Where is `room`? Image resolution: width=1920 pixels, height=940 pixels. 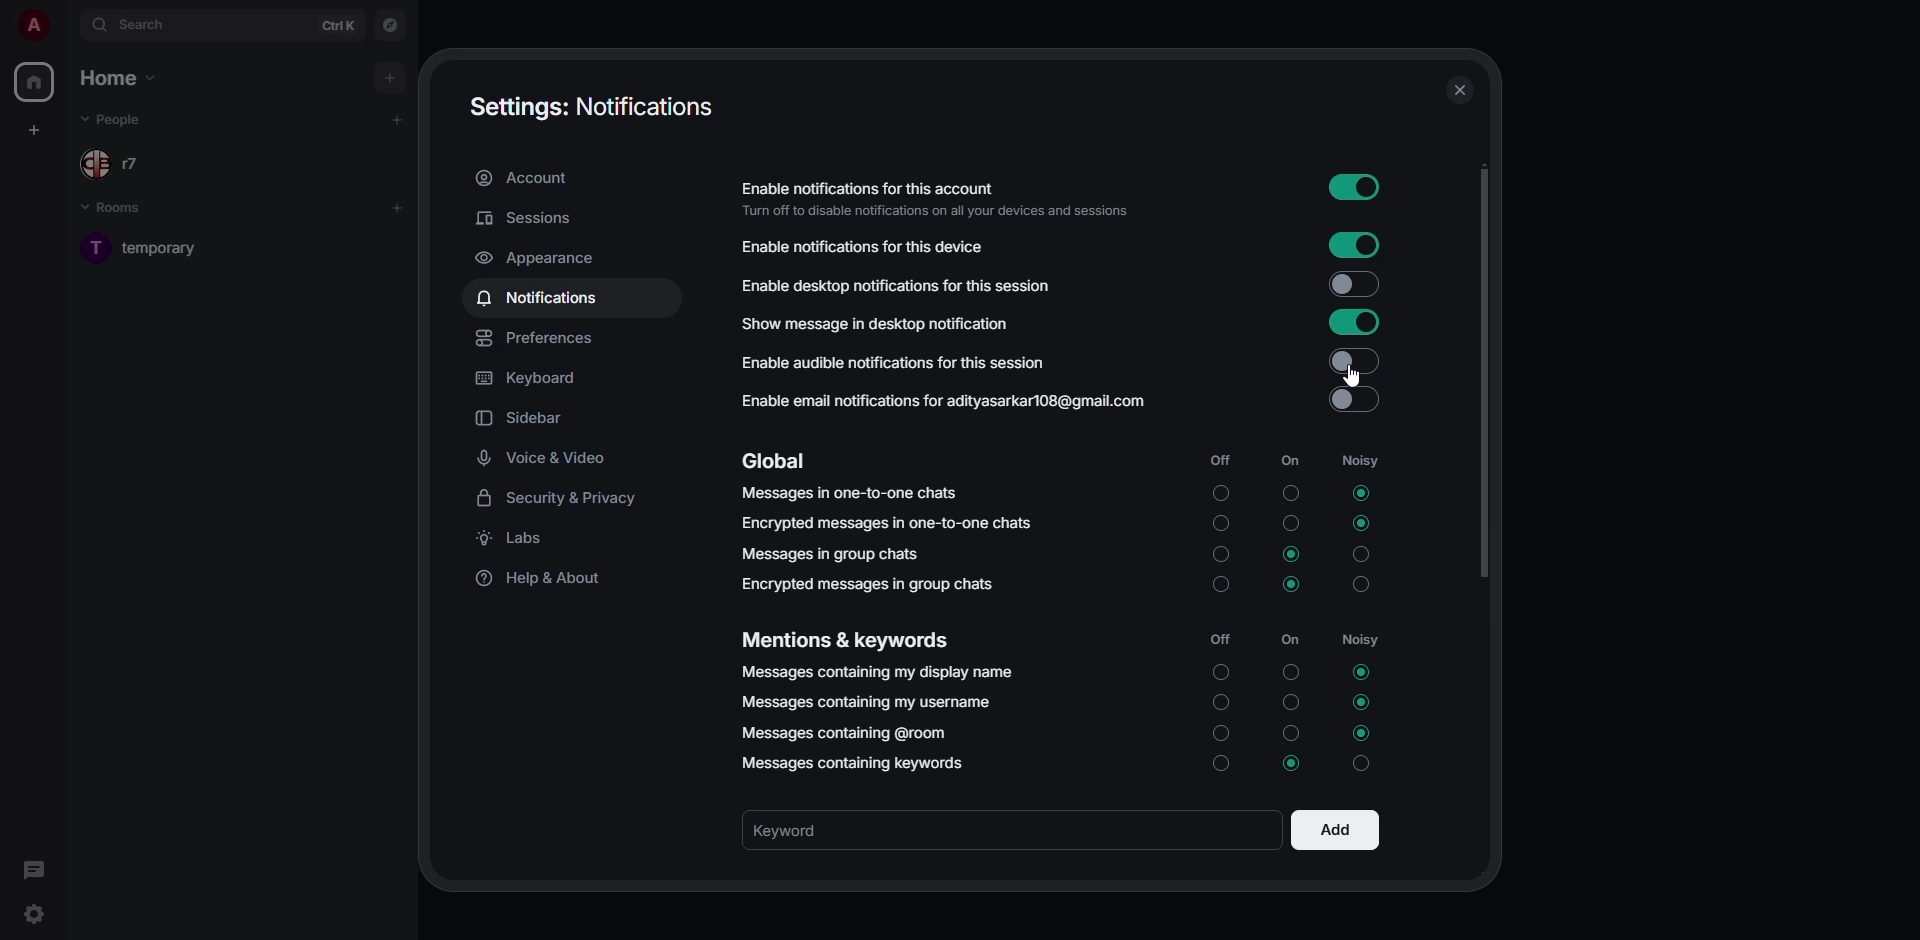 room is located at coordinates (158, 247).